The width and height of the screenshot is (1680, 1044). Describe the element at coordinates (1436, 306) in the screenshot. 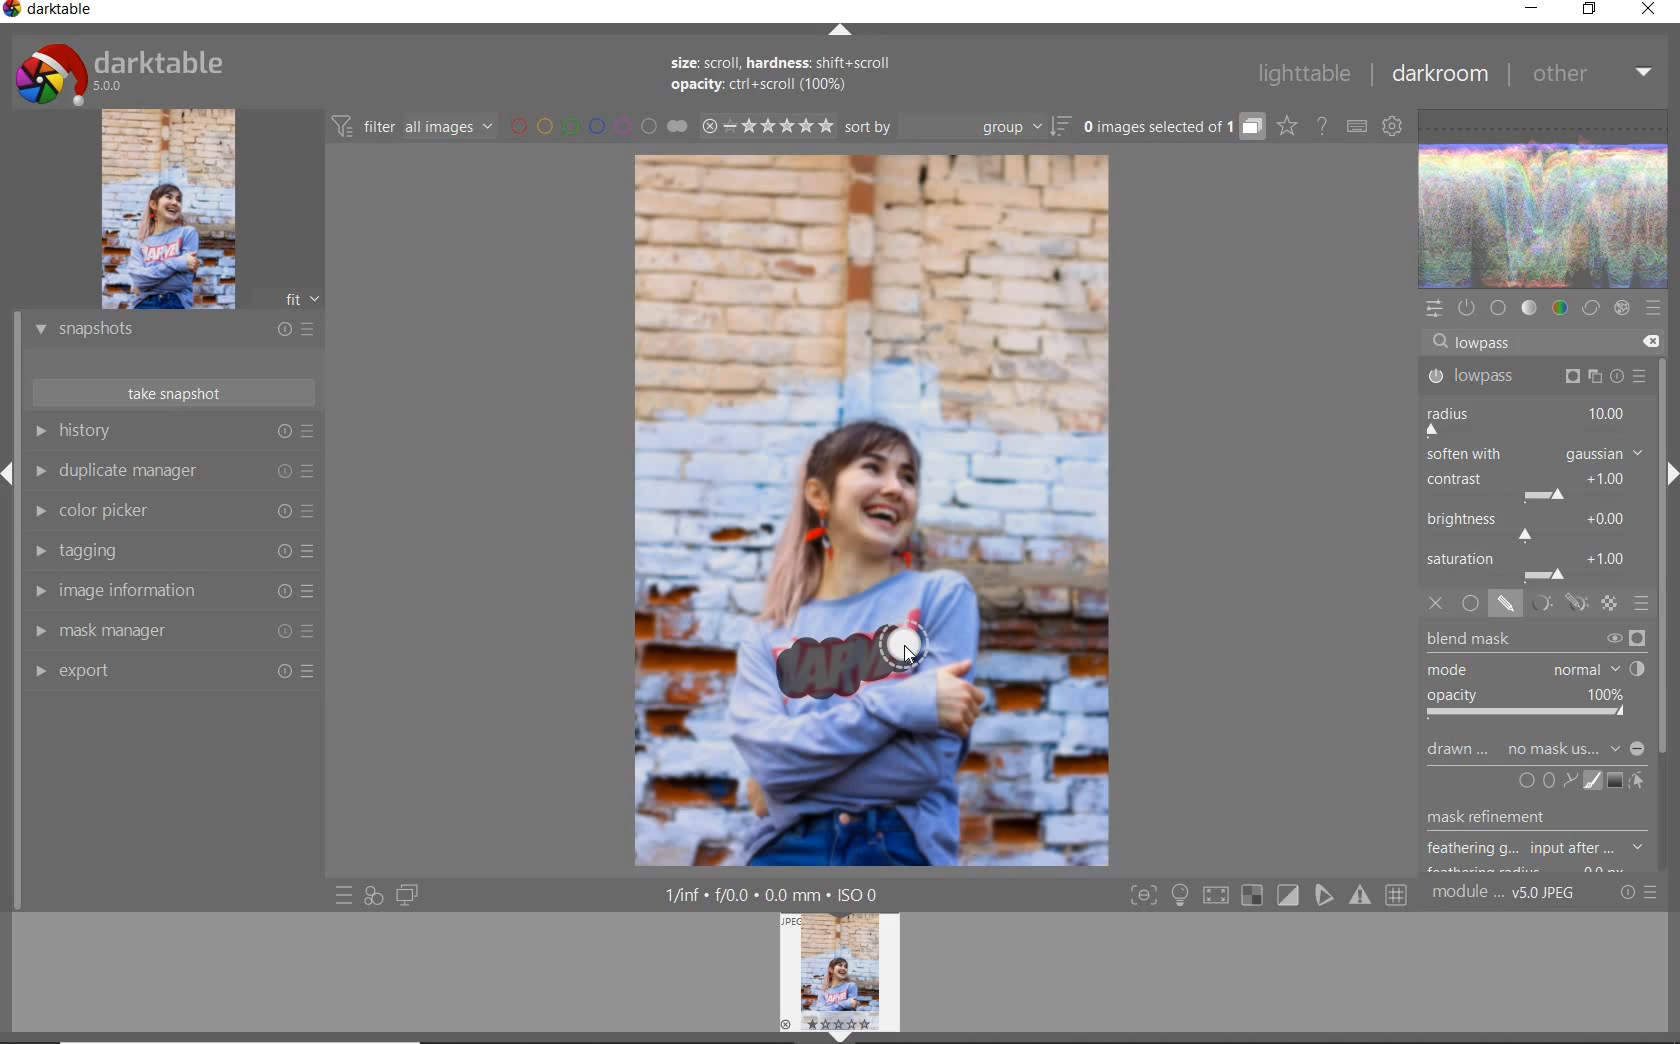

I see `quick access panel` at that location.